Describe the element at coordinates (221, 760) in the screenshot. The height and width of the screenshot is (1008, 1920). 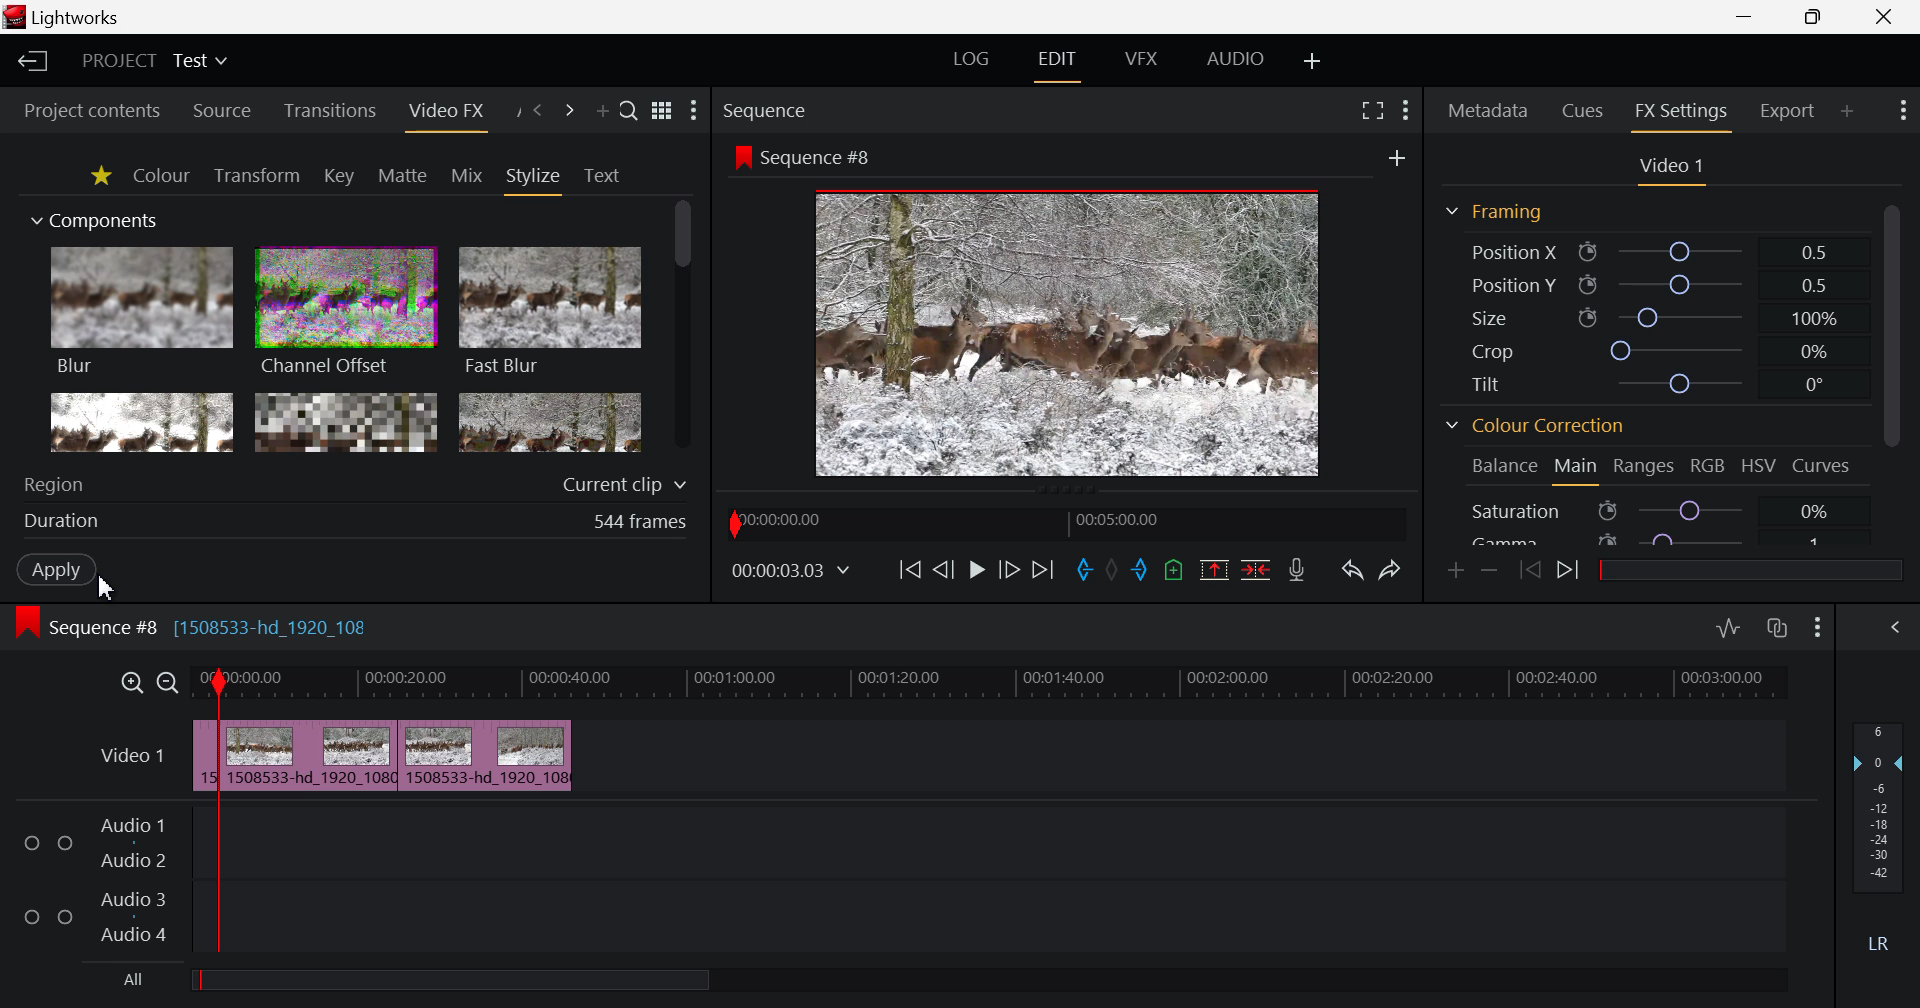
I see `First Clip Cut` at that location.